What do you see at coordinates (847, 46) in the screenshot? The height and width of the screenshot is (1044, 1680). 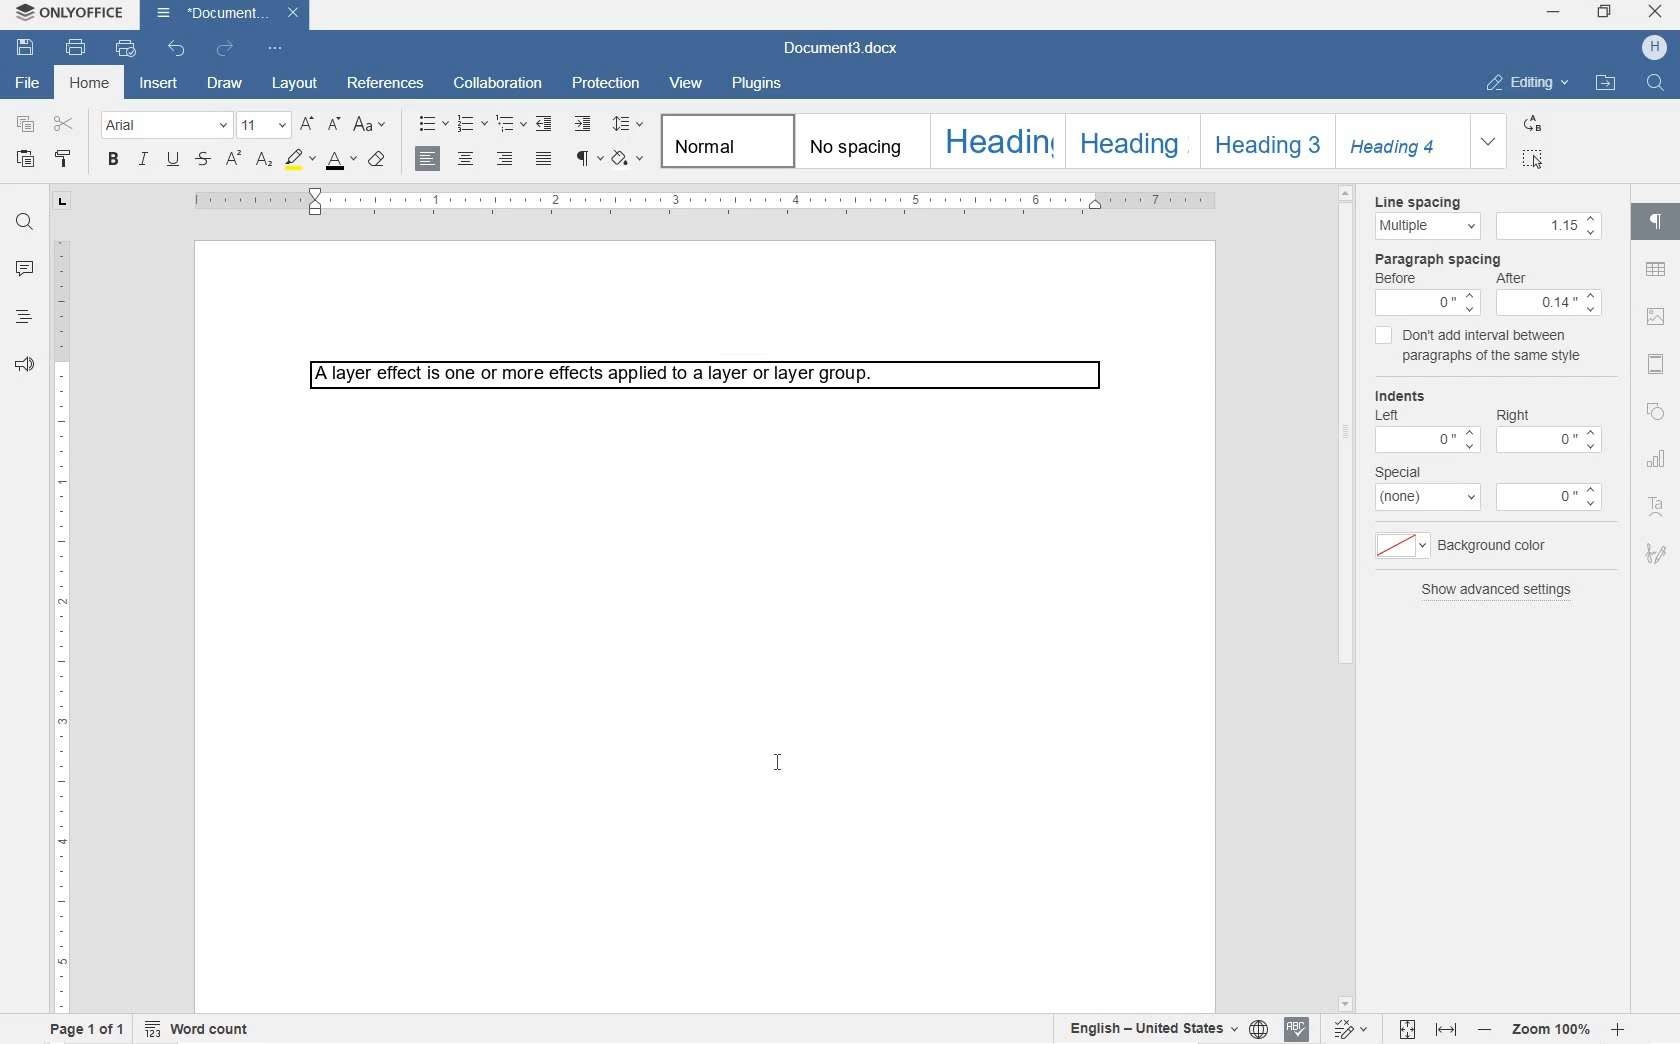 I see `DOCUMENT3.DOCX` at bounding box center [847, 46].